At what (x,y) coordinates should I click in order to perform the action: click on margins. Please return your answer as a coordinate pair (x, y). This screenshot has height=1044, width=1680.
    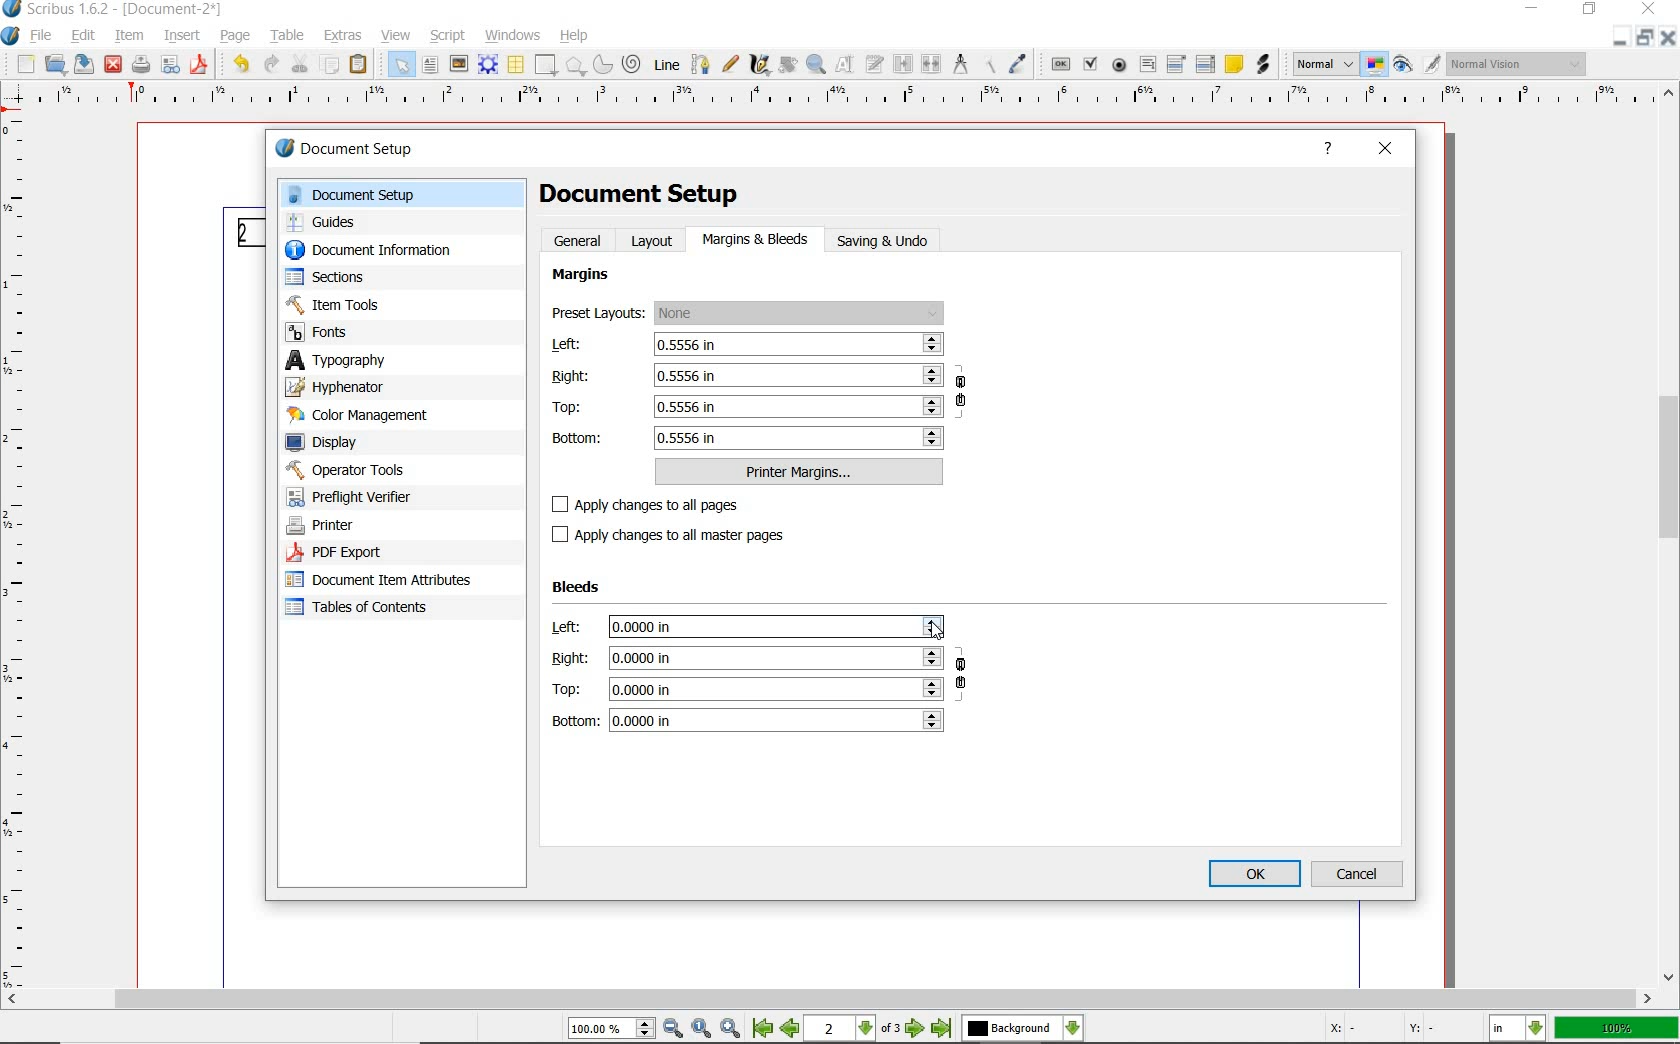
    Looking at the image, I should click on (584, 276).